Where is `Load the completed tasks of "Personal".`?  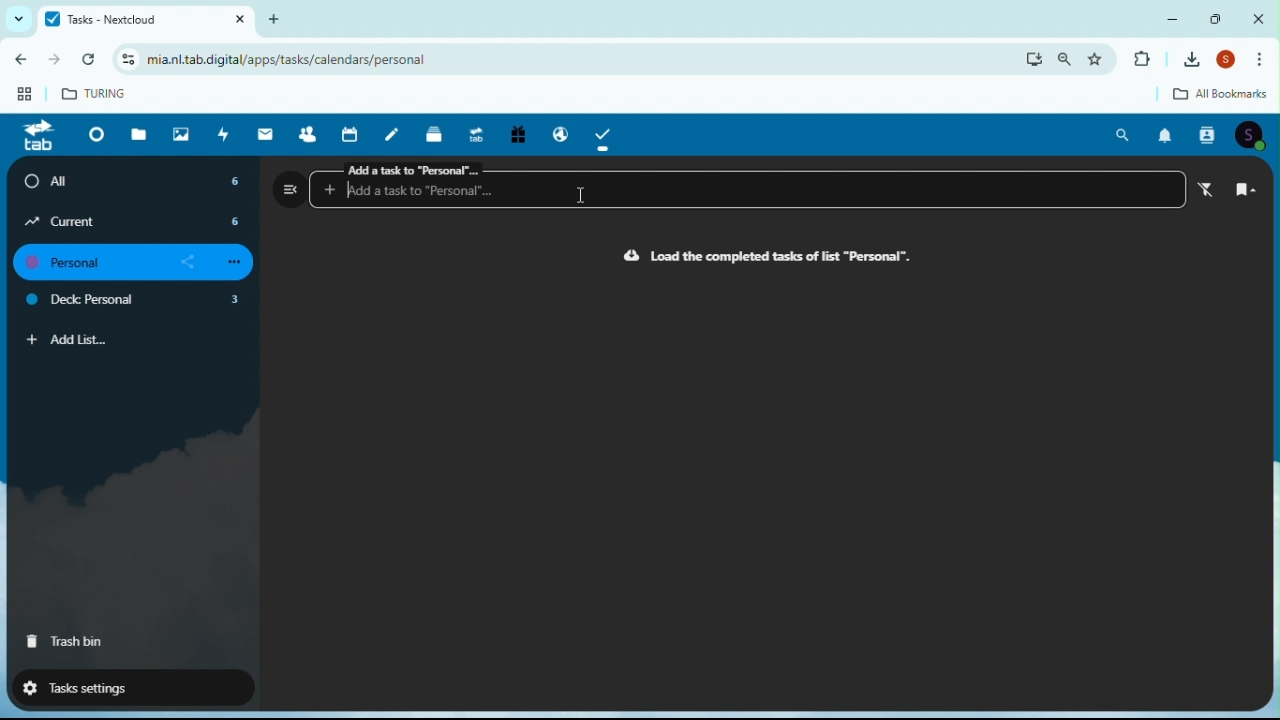 Load the completed tasks of "Personal". is located at coordinates (768, 257).